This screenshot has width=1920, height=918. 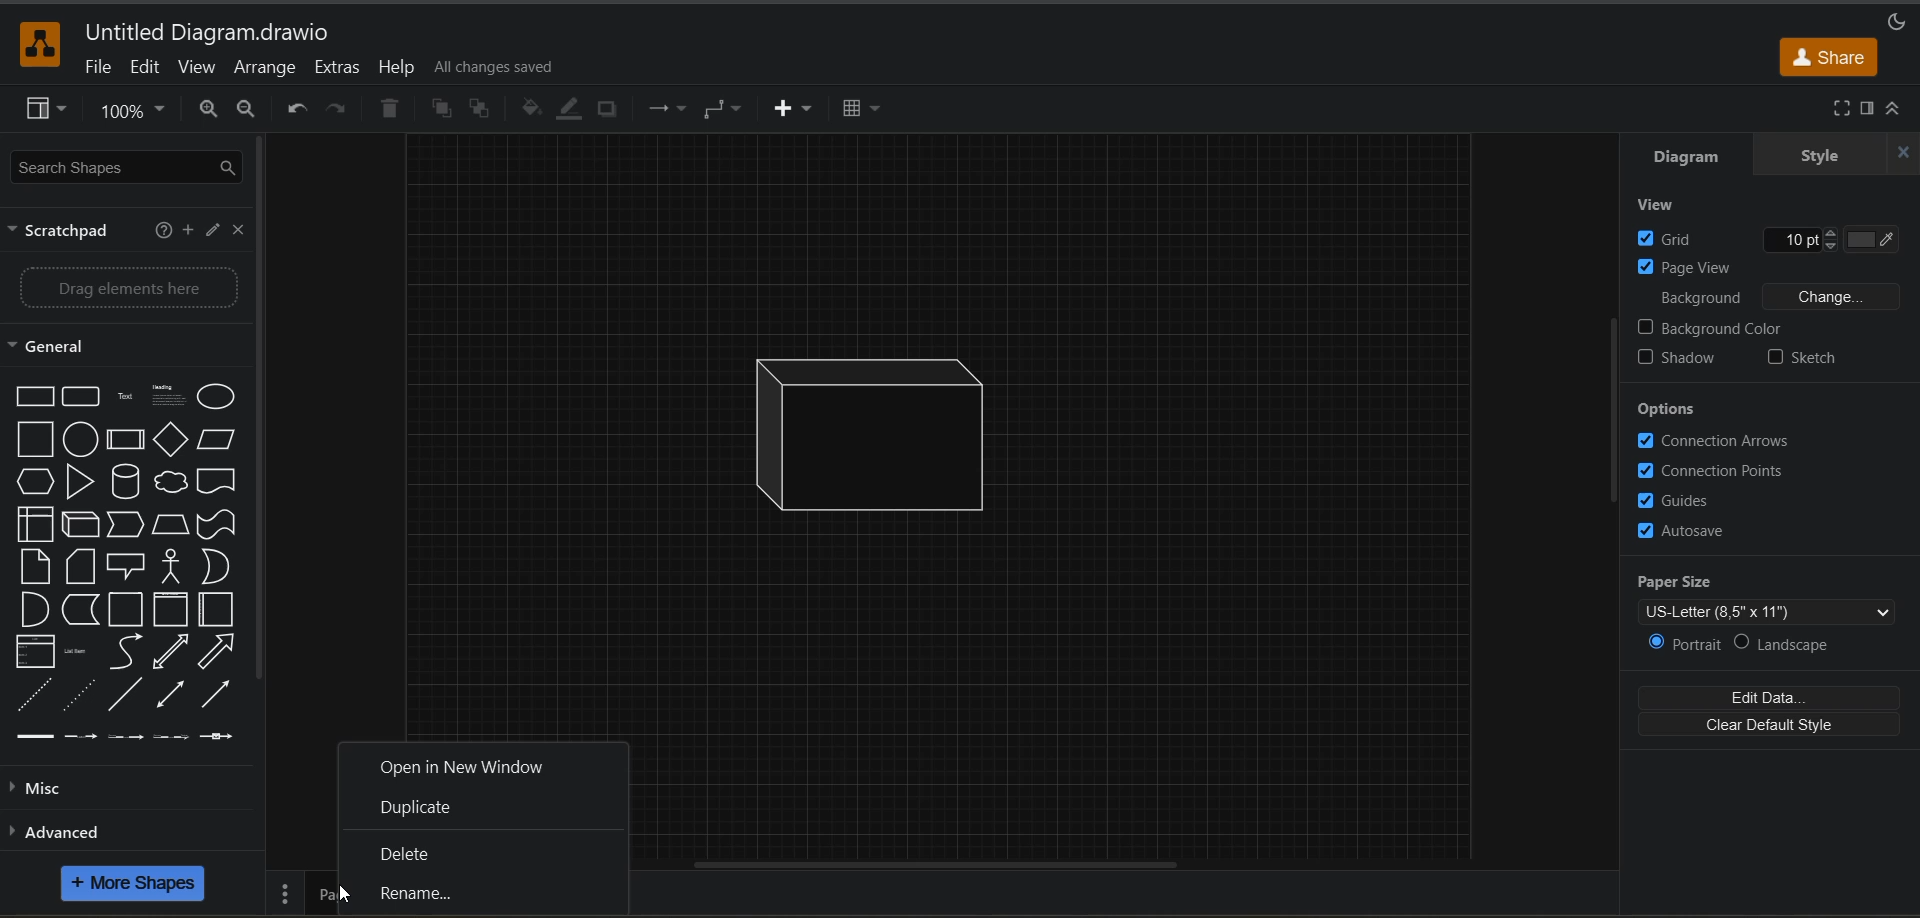 What do you see at coordinates (399, 70) in the screenshot?
I see `help` at bounding box center [399, 70].